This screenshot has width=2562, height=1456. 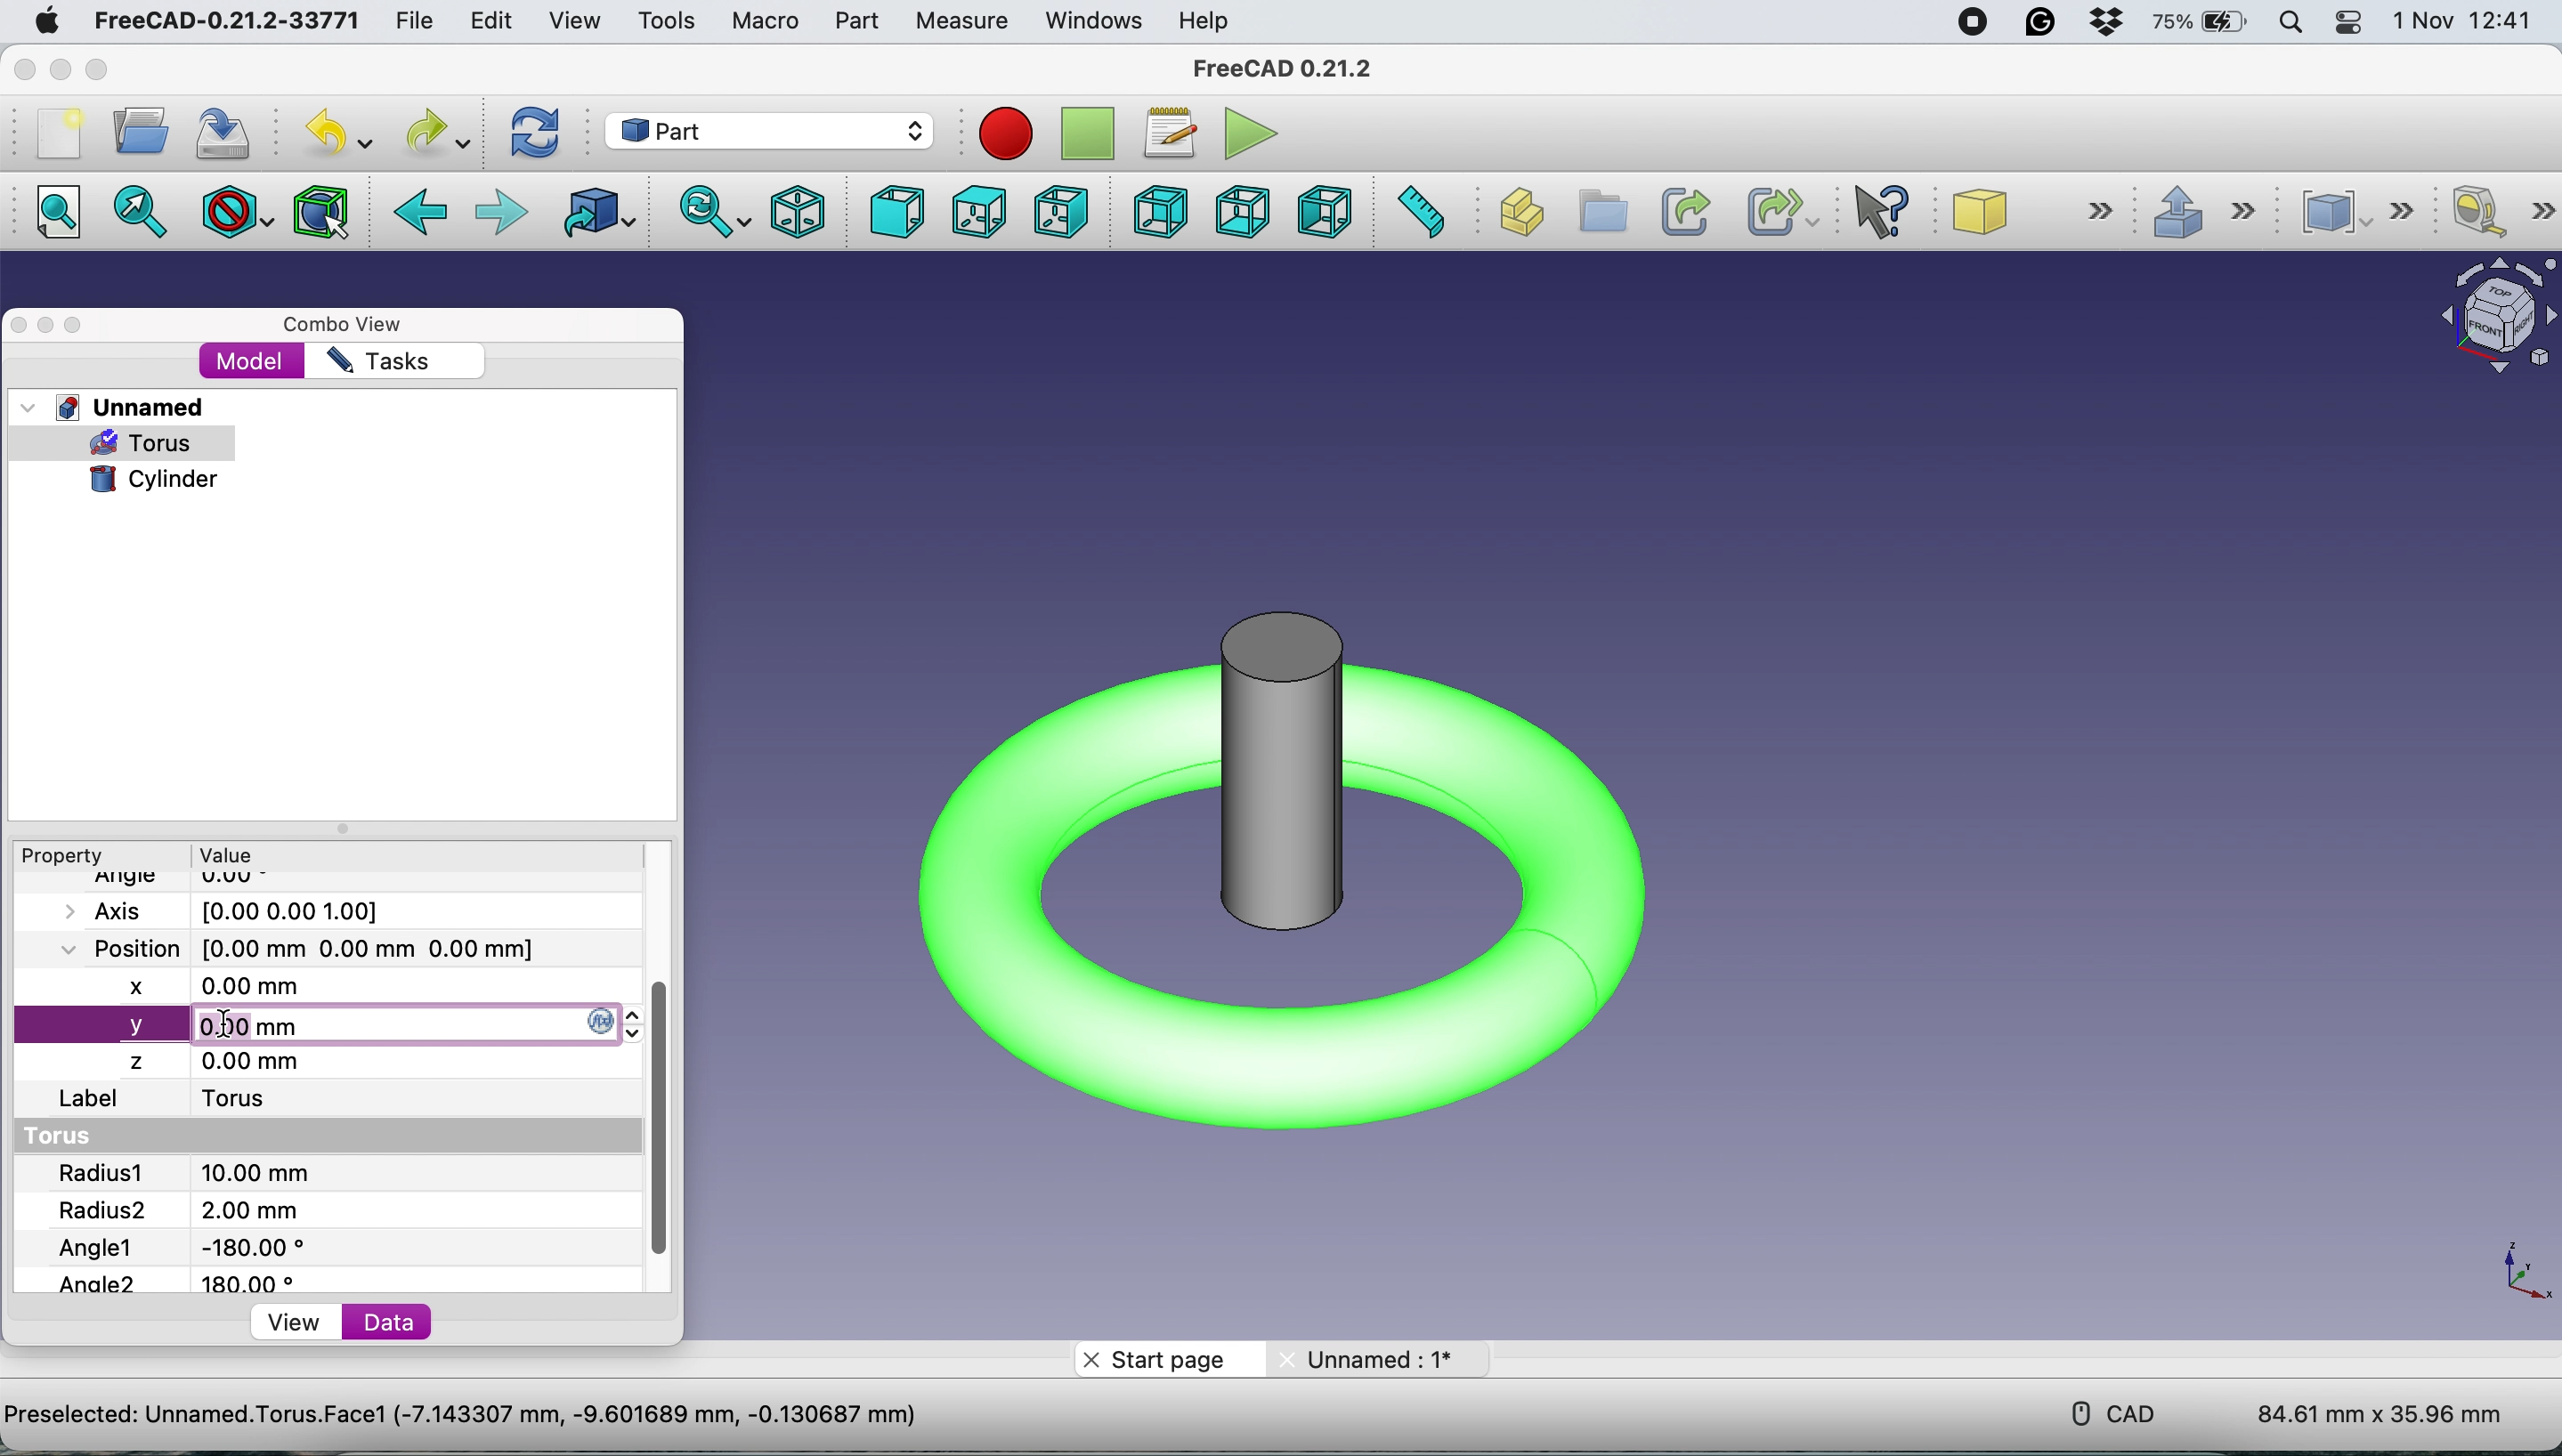 I want to click on cad, so click(x=2117, y=1412).